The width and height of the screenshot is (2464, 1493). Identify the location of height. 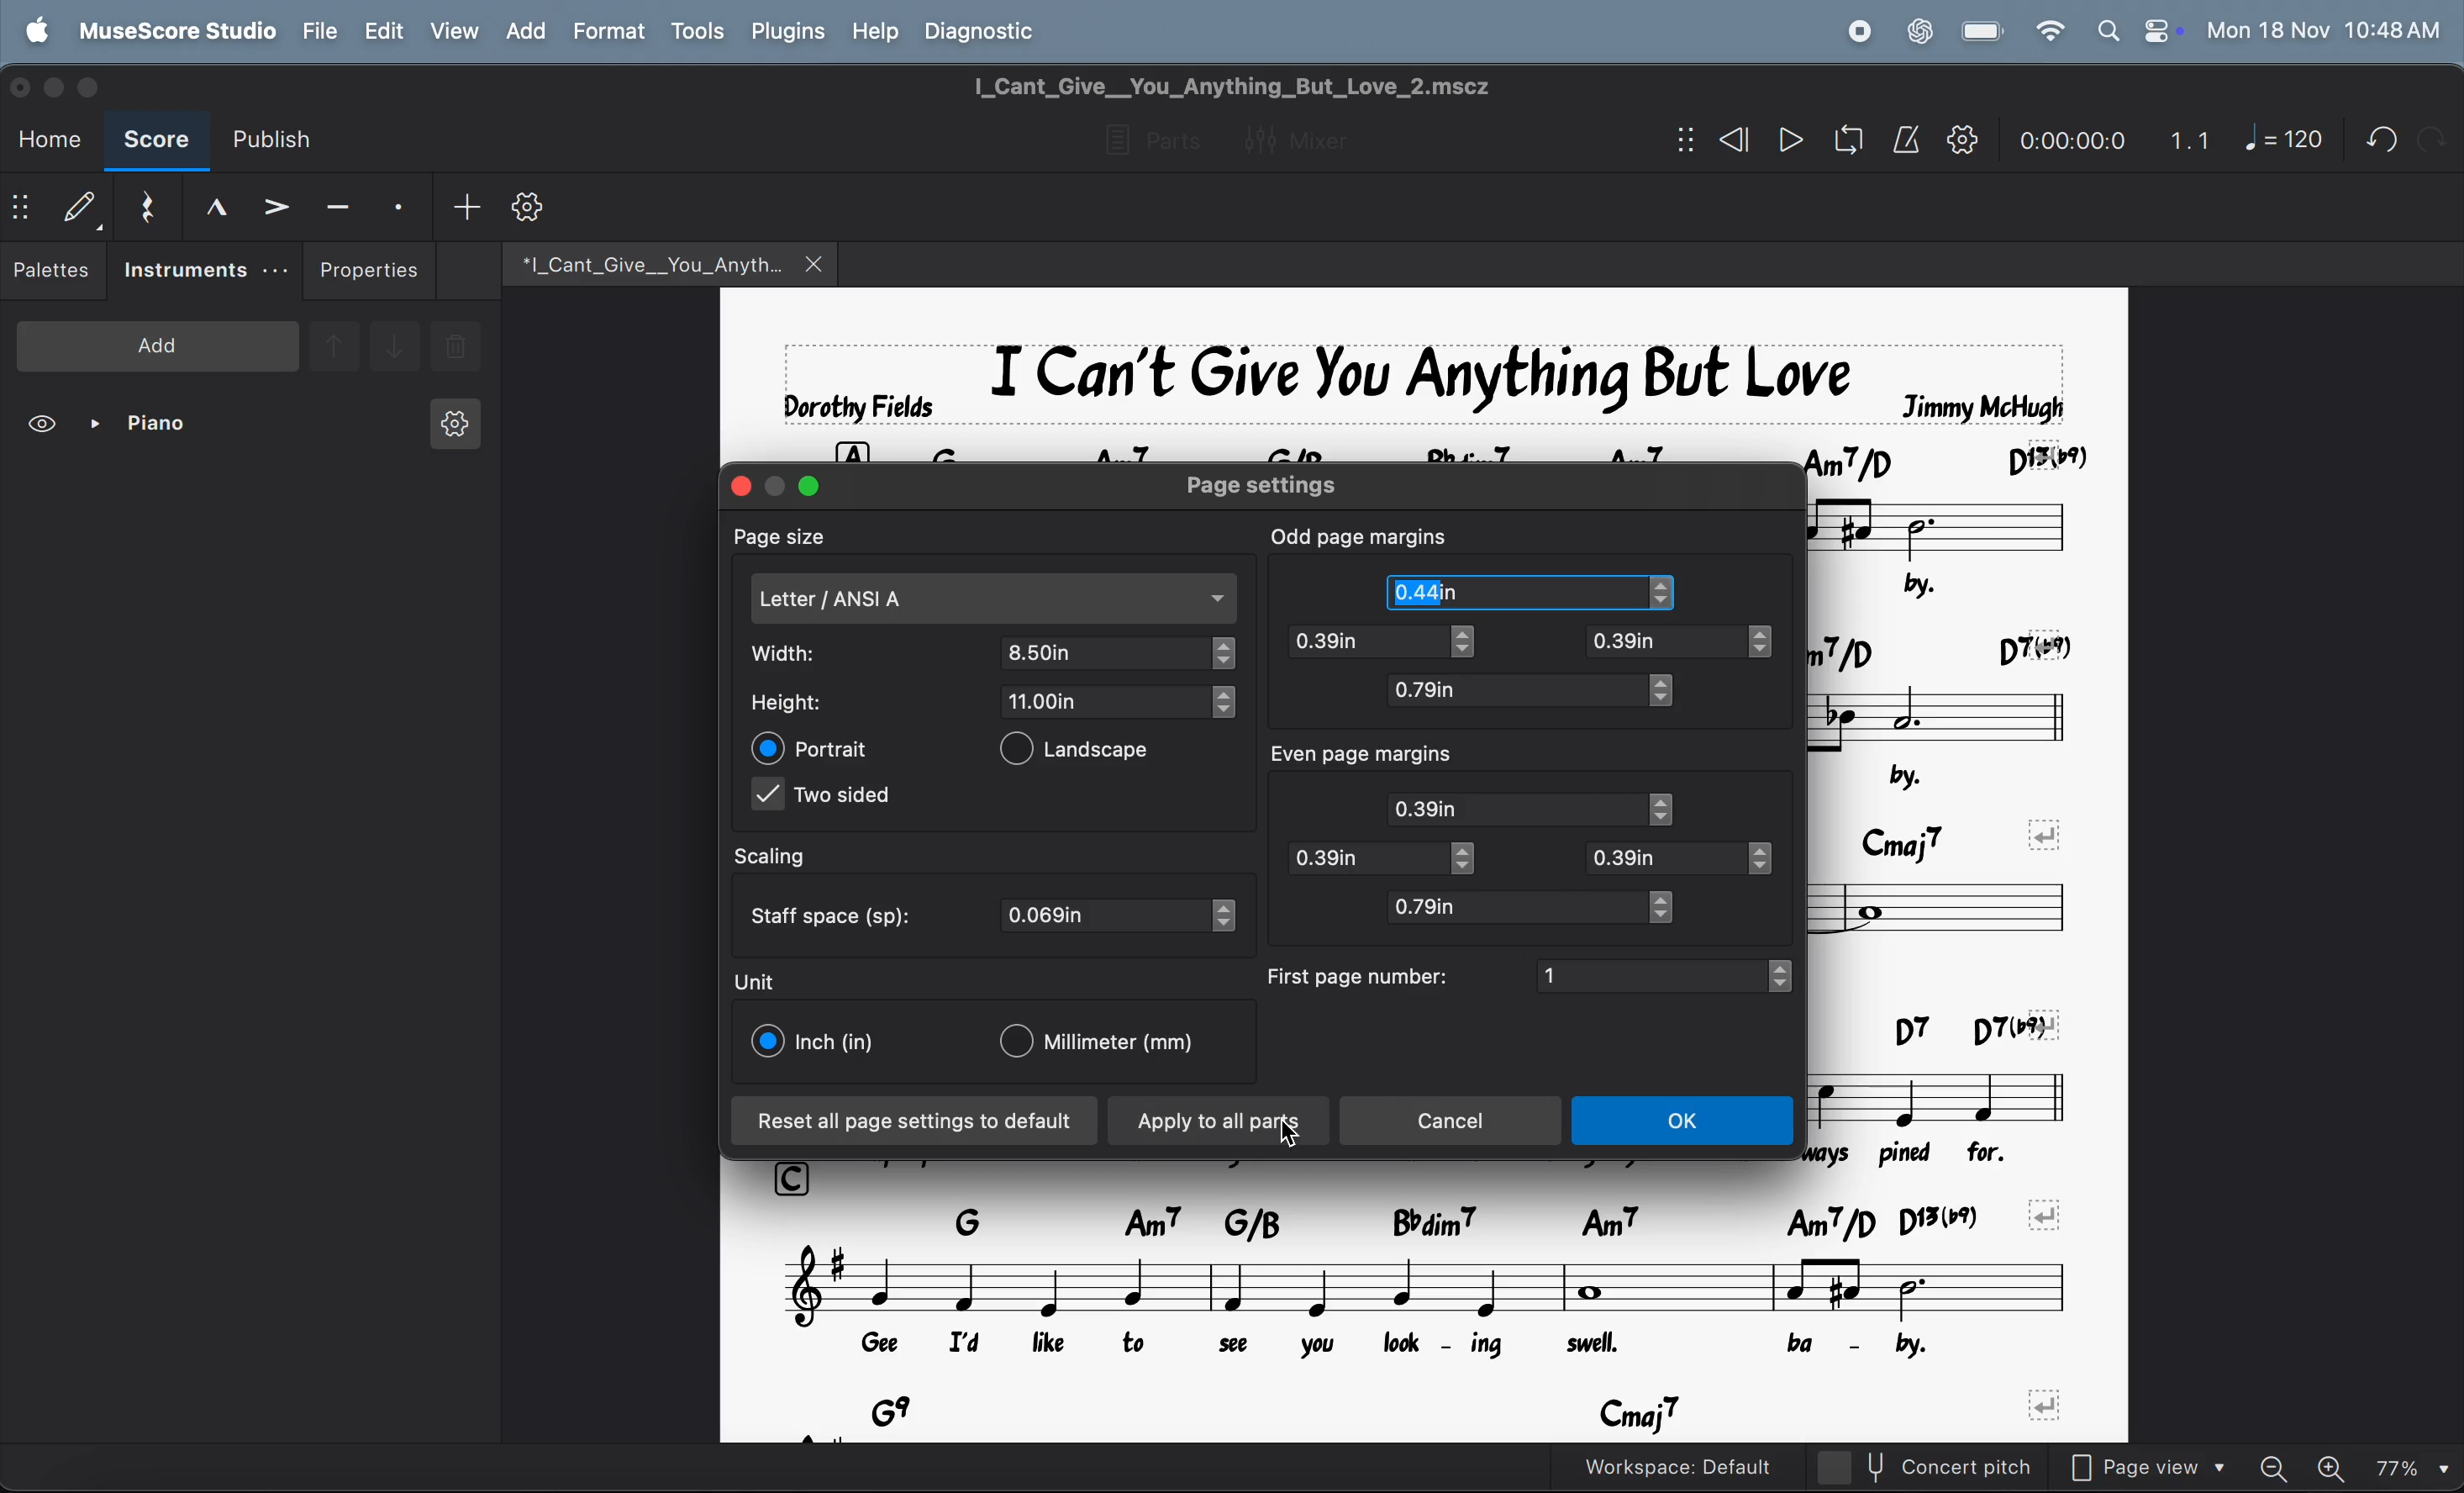
(803, 703).